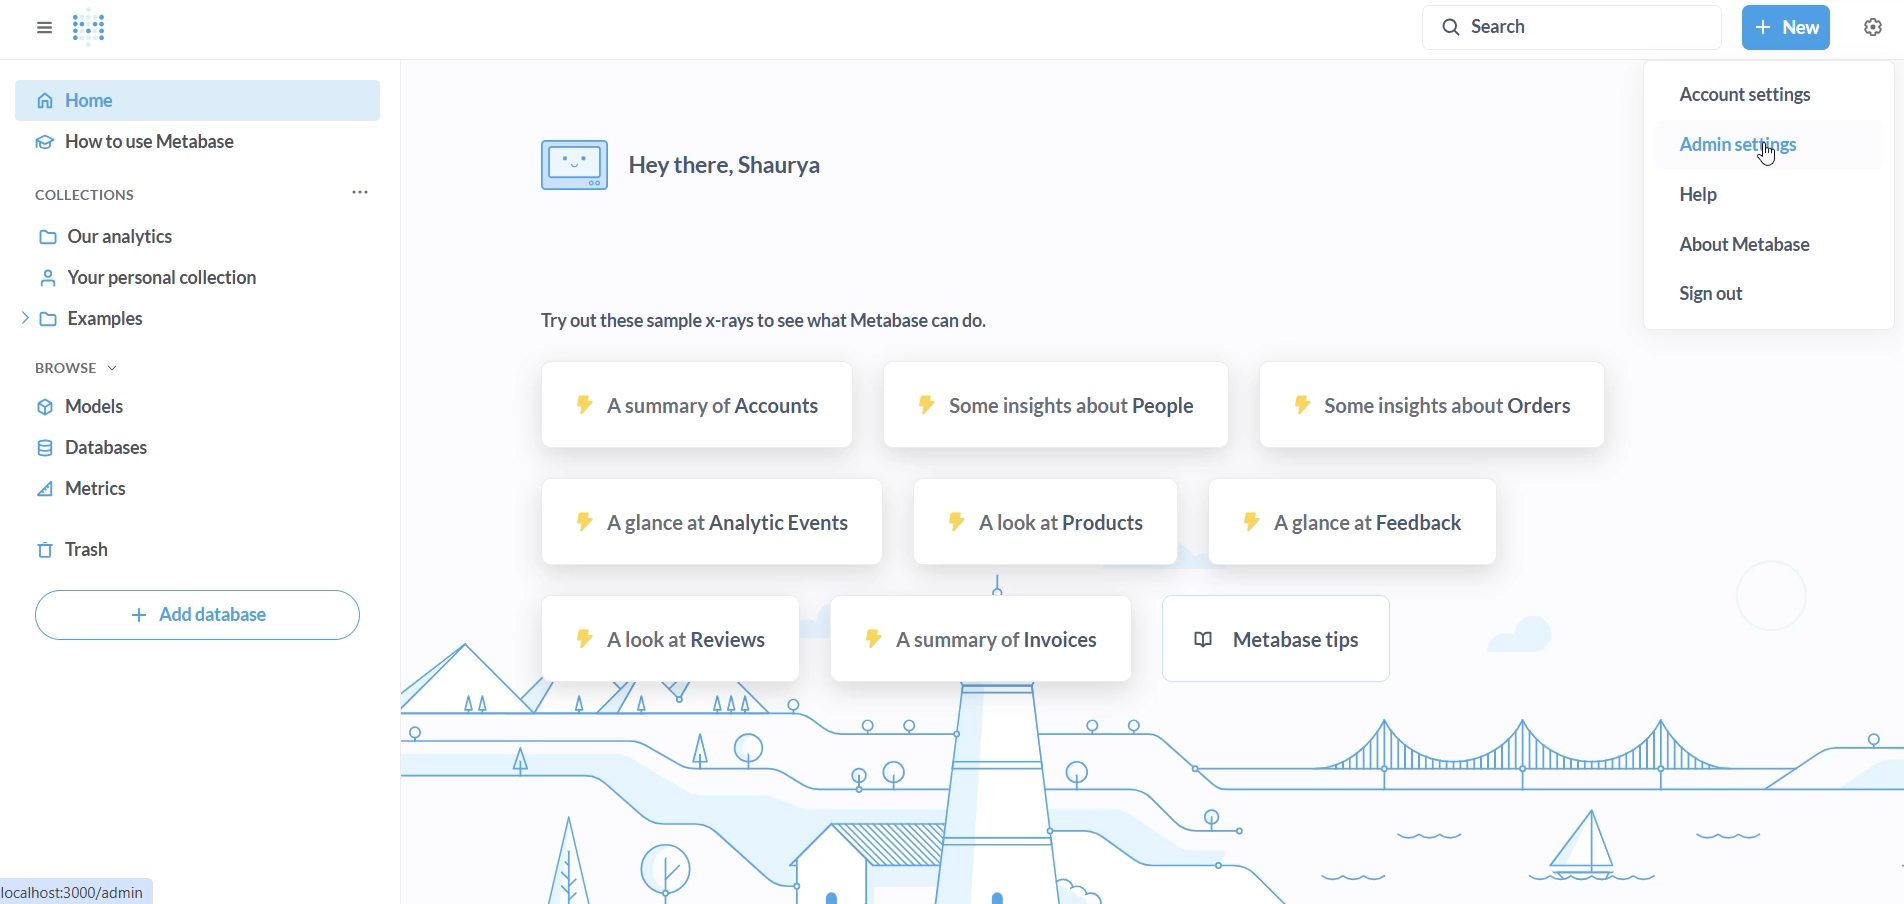 The width and height of the screenshot is (1904, 904). Describe the element at coordinates (82, 404) in the screenshot. I see `@ Models` at that location.